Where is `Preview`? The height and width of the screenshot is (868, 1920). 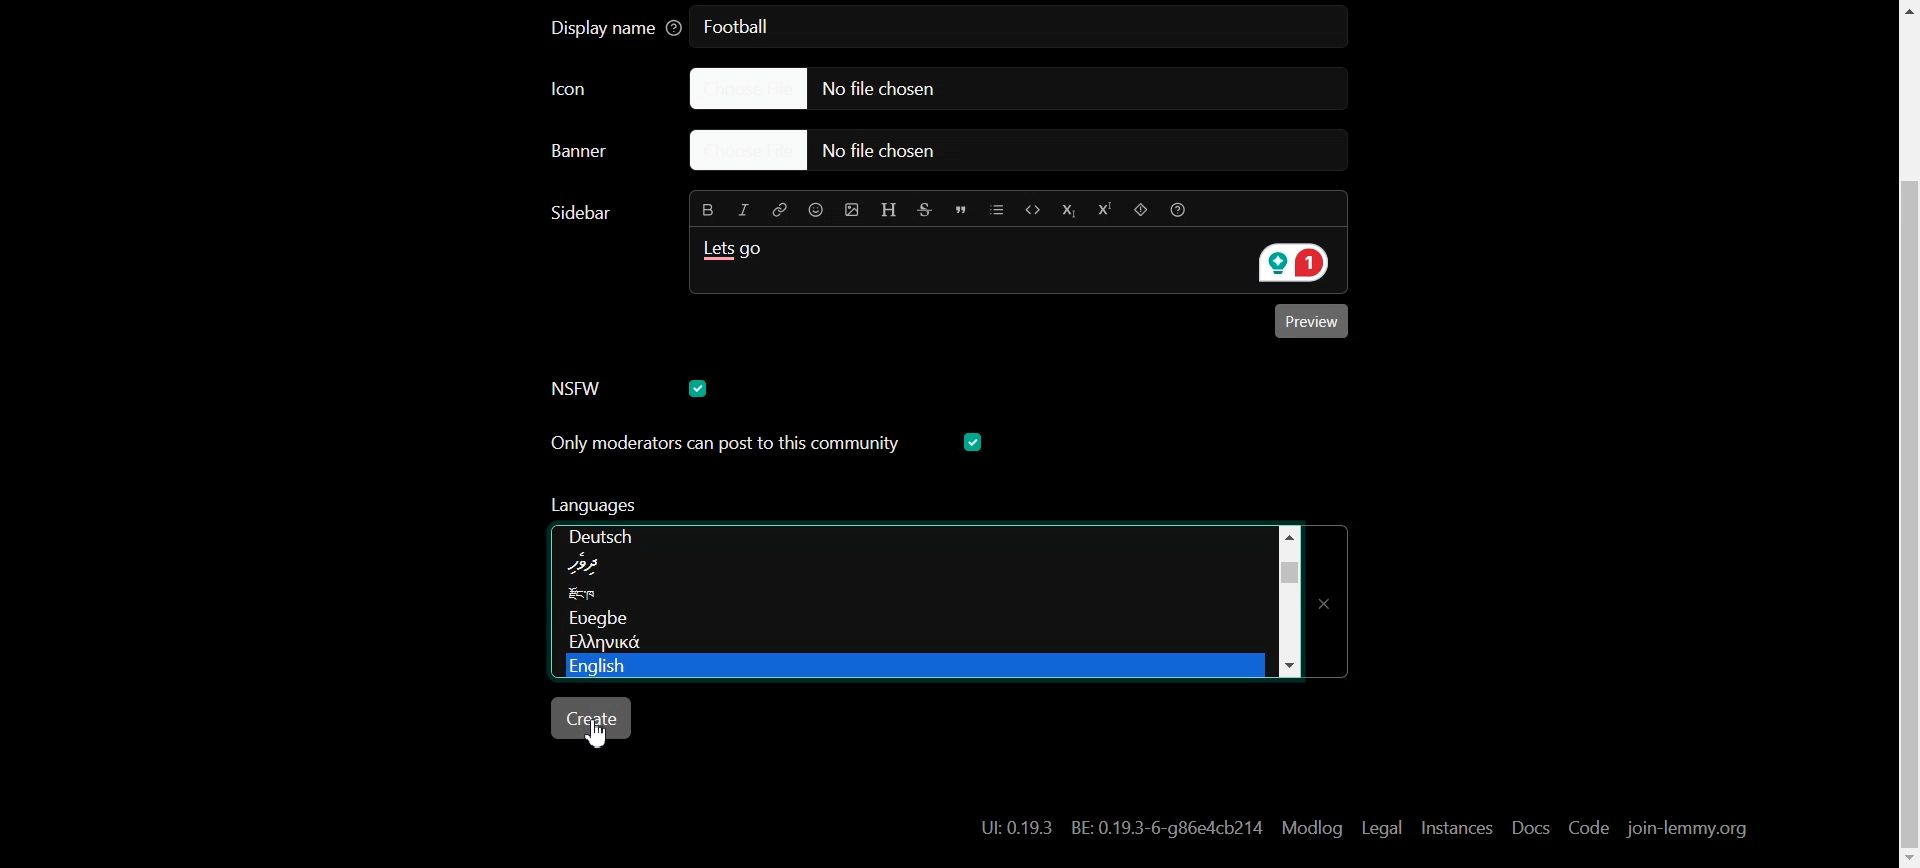 Preview is located at coordinates (1315, 324).